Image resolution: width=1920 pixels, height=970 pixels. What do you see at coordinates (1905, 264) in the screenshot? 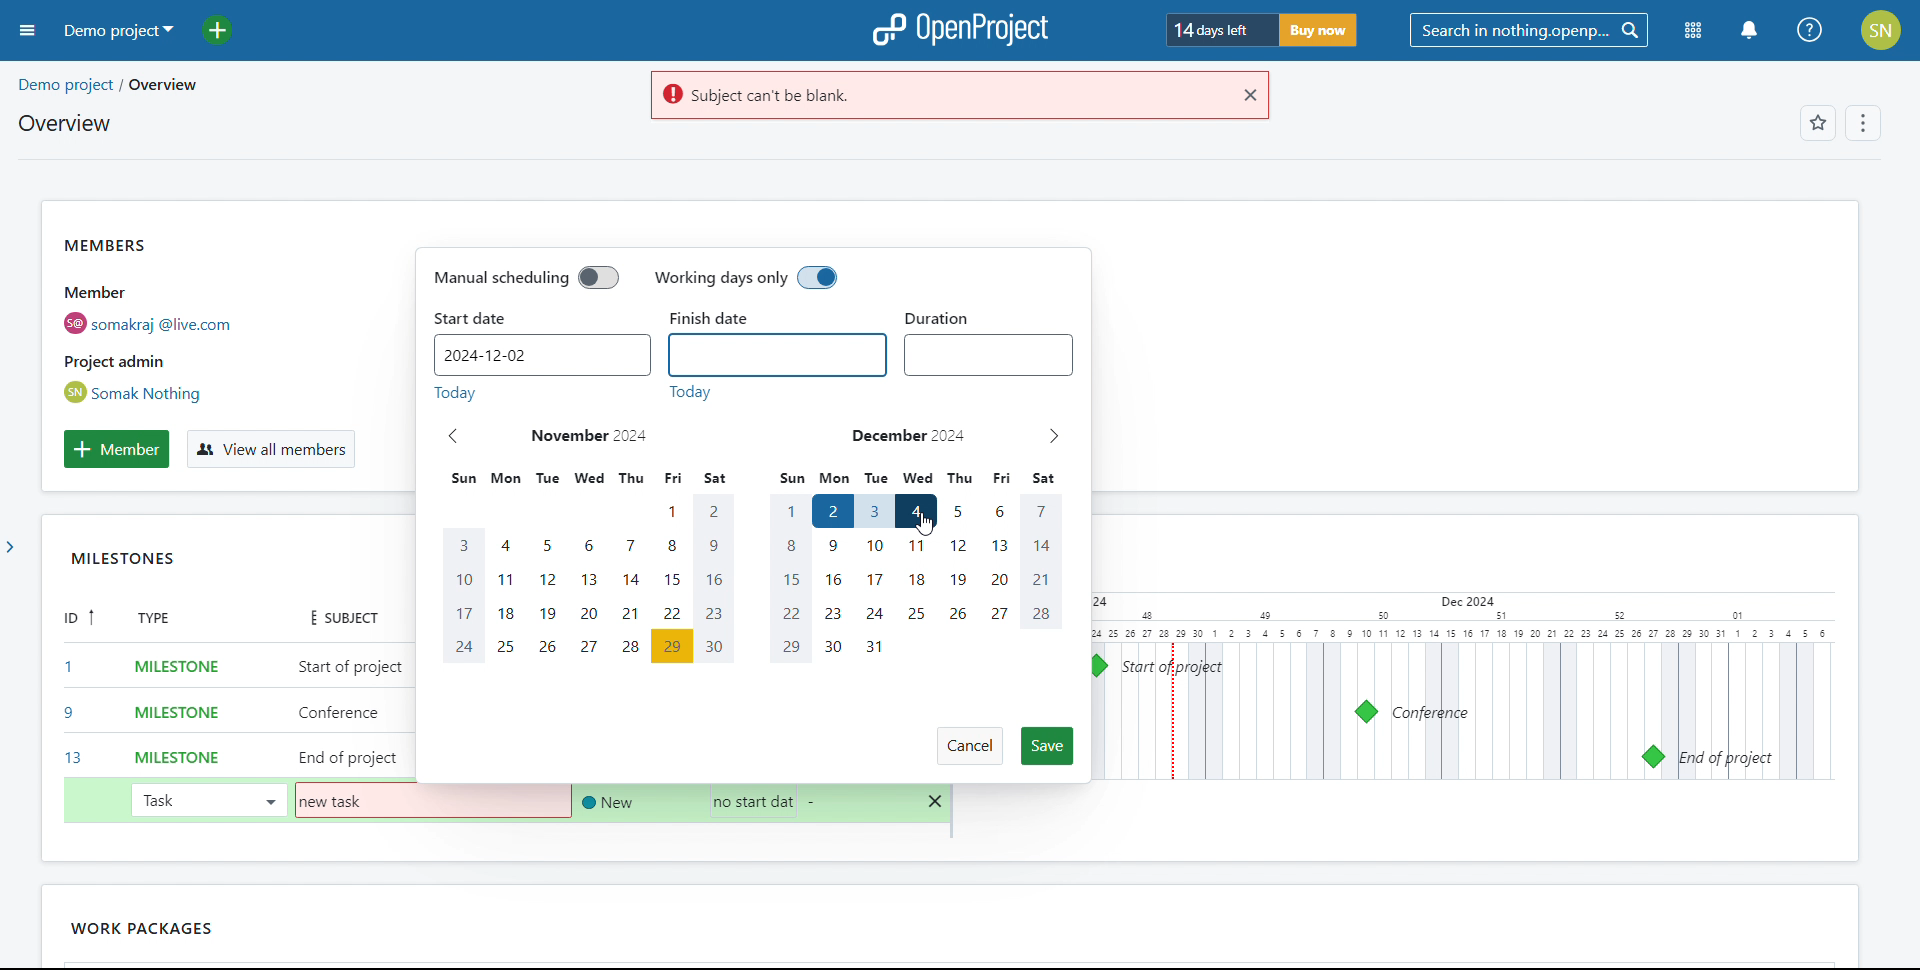
I see `scroll bar` at bounding box center [1905, 264].